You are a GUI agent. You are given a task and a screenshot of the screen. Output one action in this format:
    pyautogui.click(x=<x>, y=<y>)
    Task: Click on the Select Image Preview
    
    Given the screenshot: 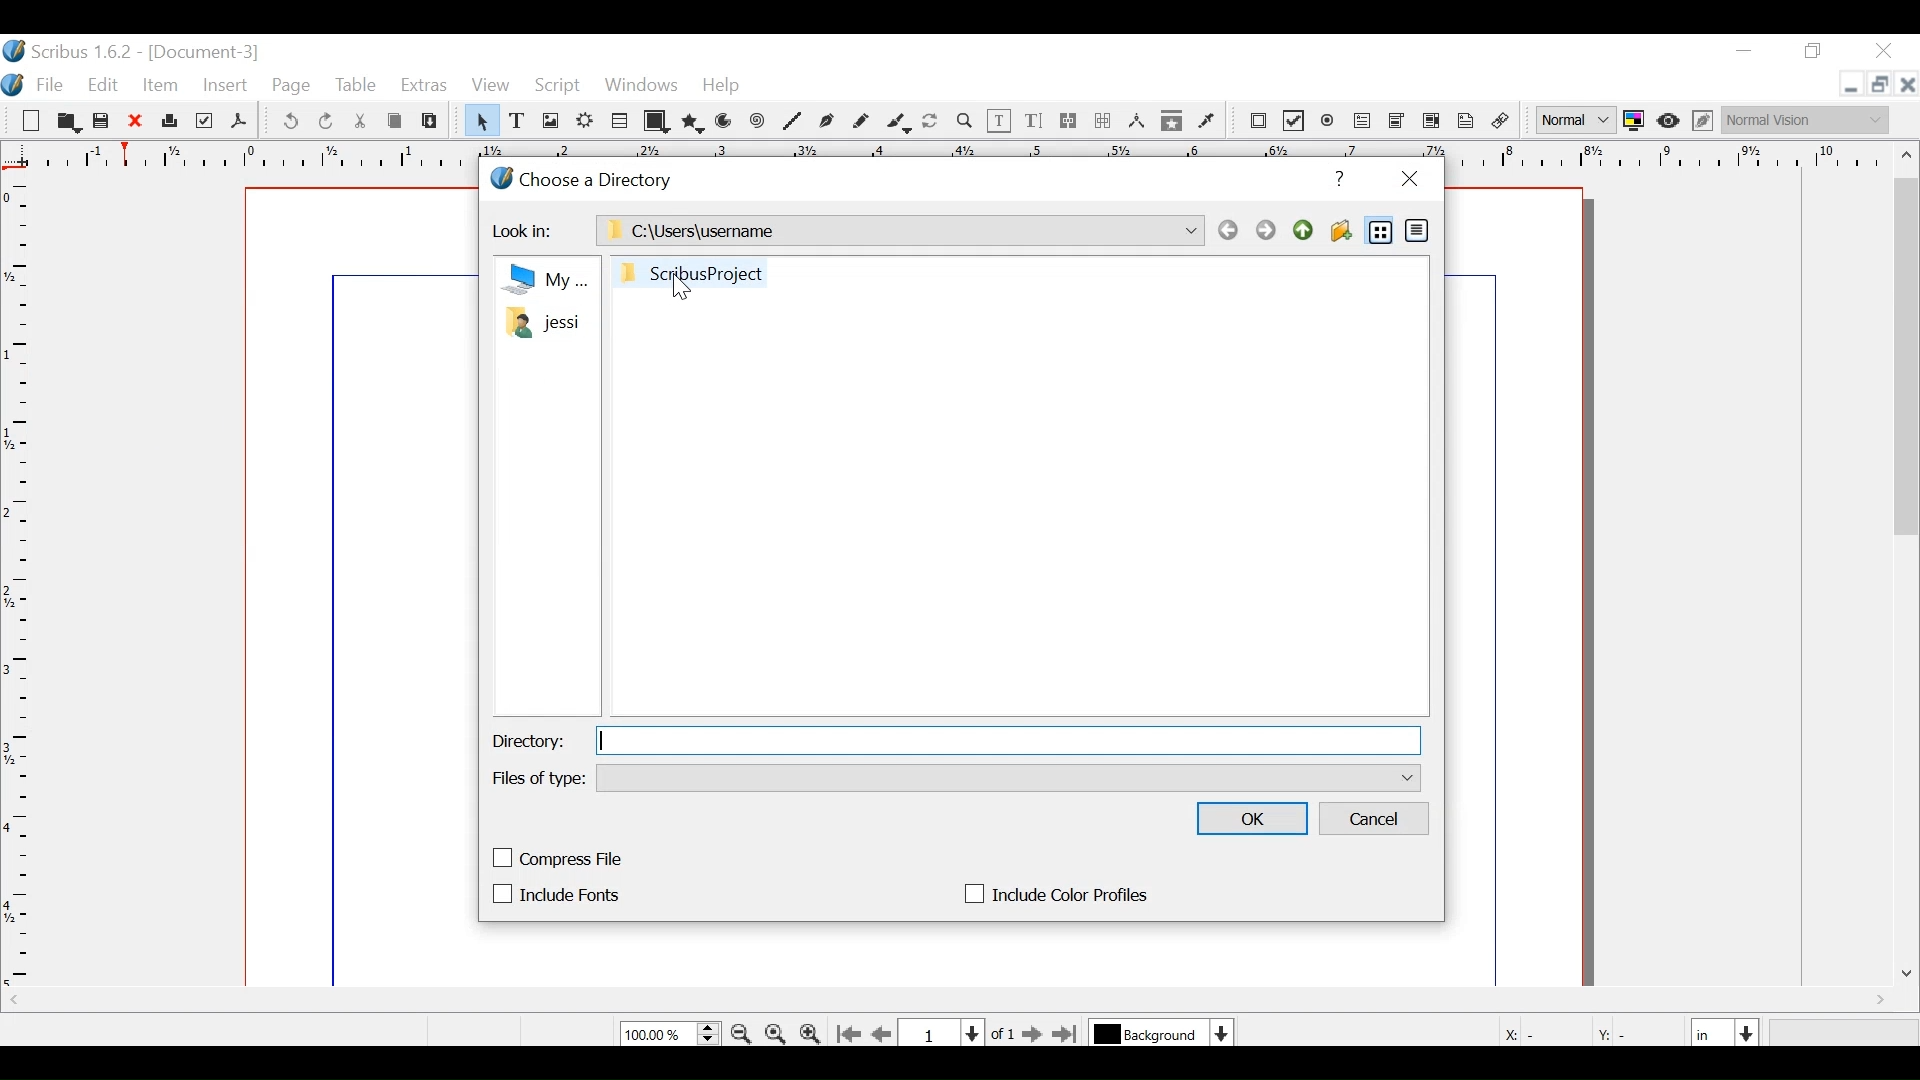 What is the action you would take?
    pyautogui.click(x=1576, y=120)
    